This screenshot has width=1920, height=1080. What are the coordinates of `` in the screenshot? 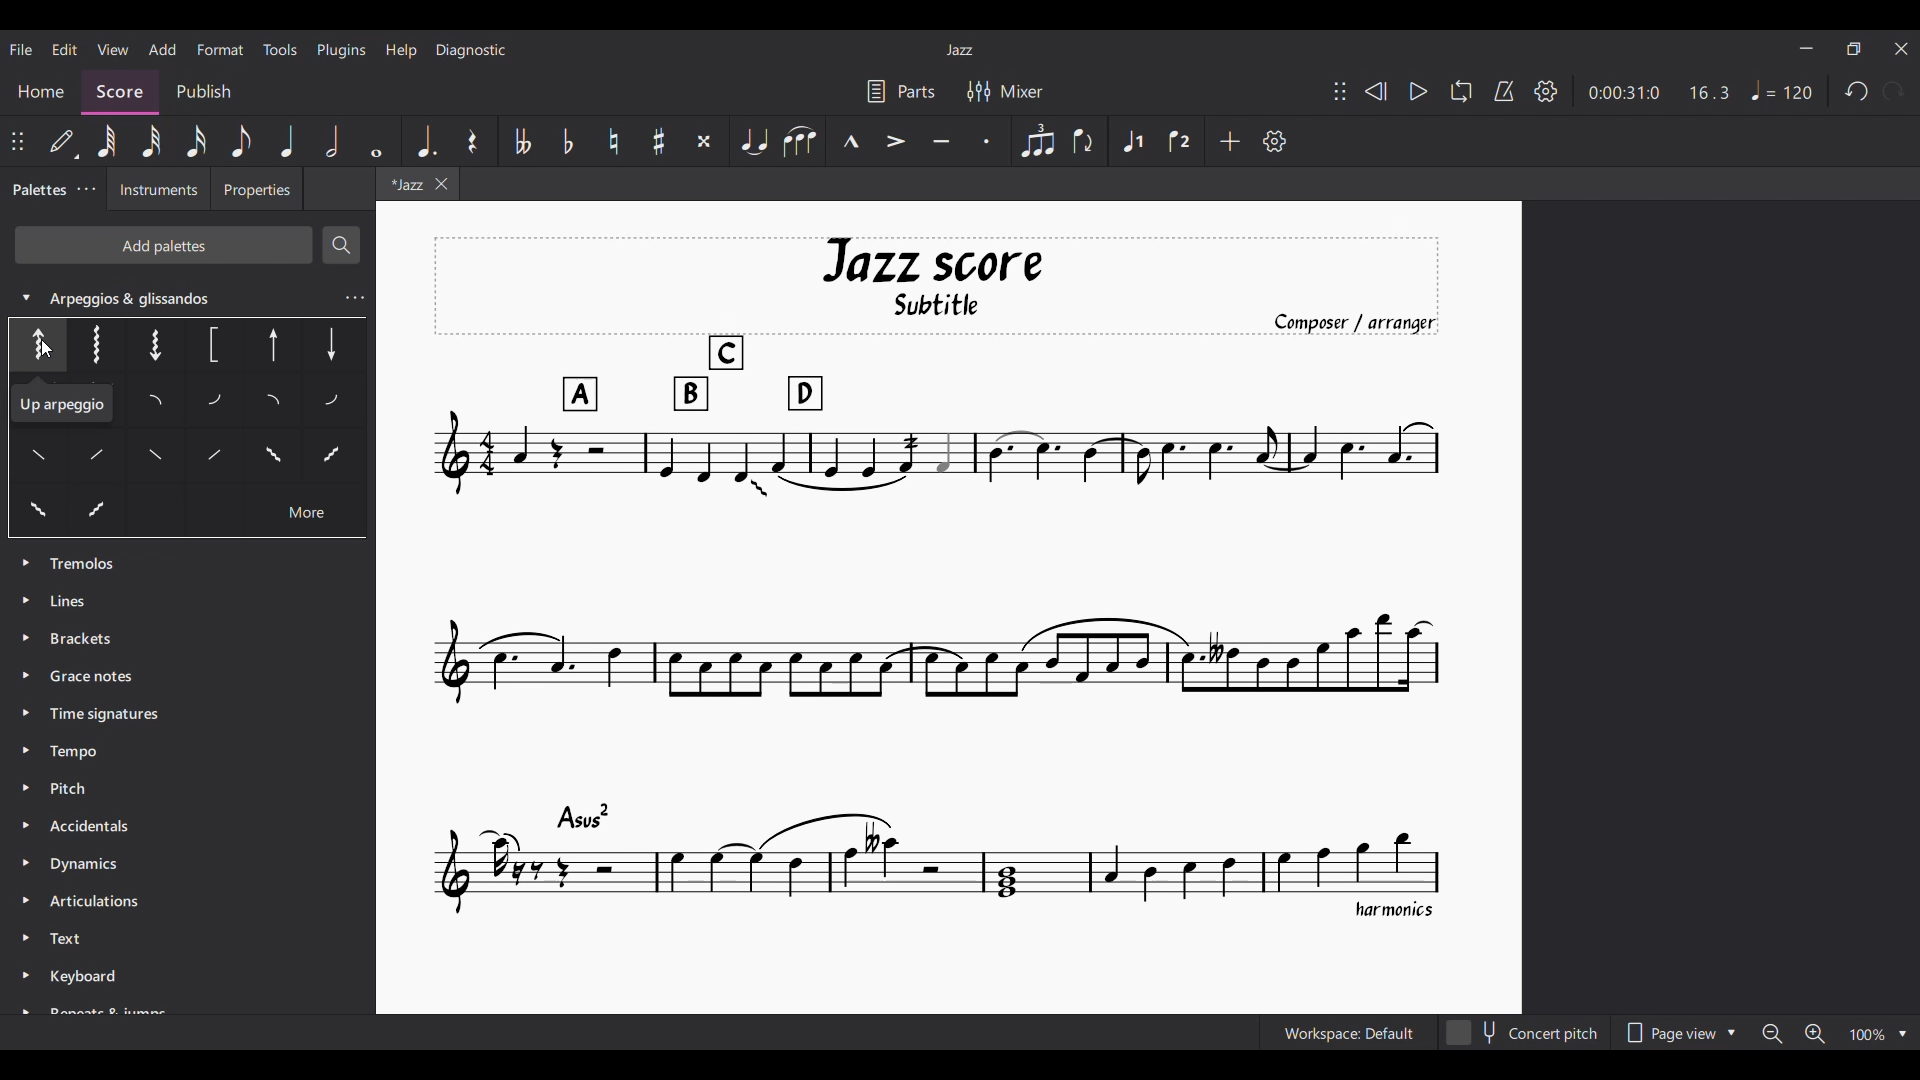 It's located at (114, 507).